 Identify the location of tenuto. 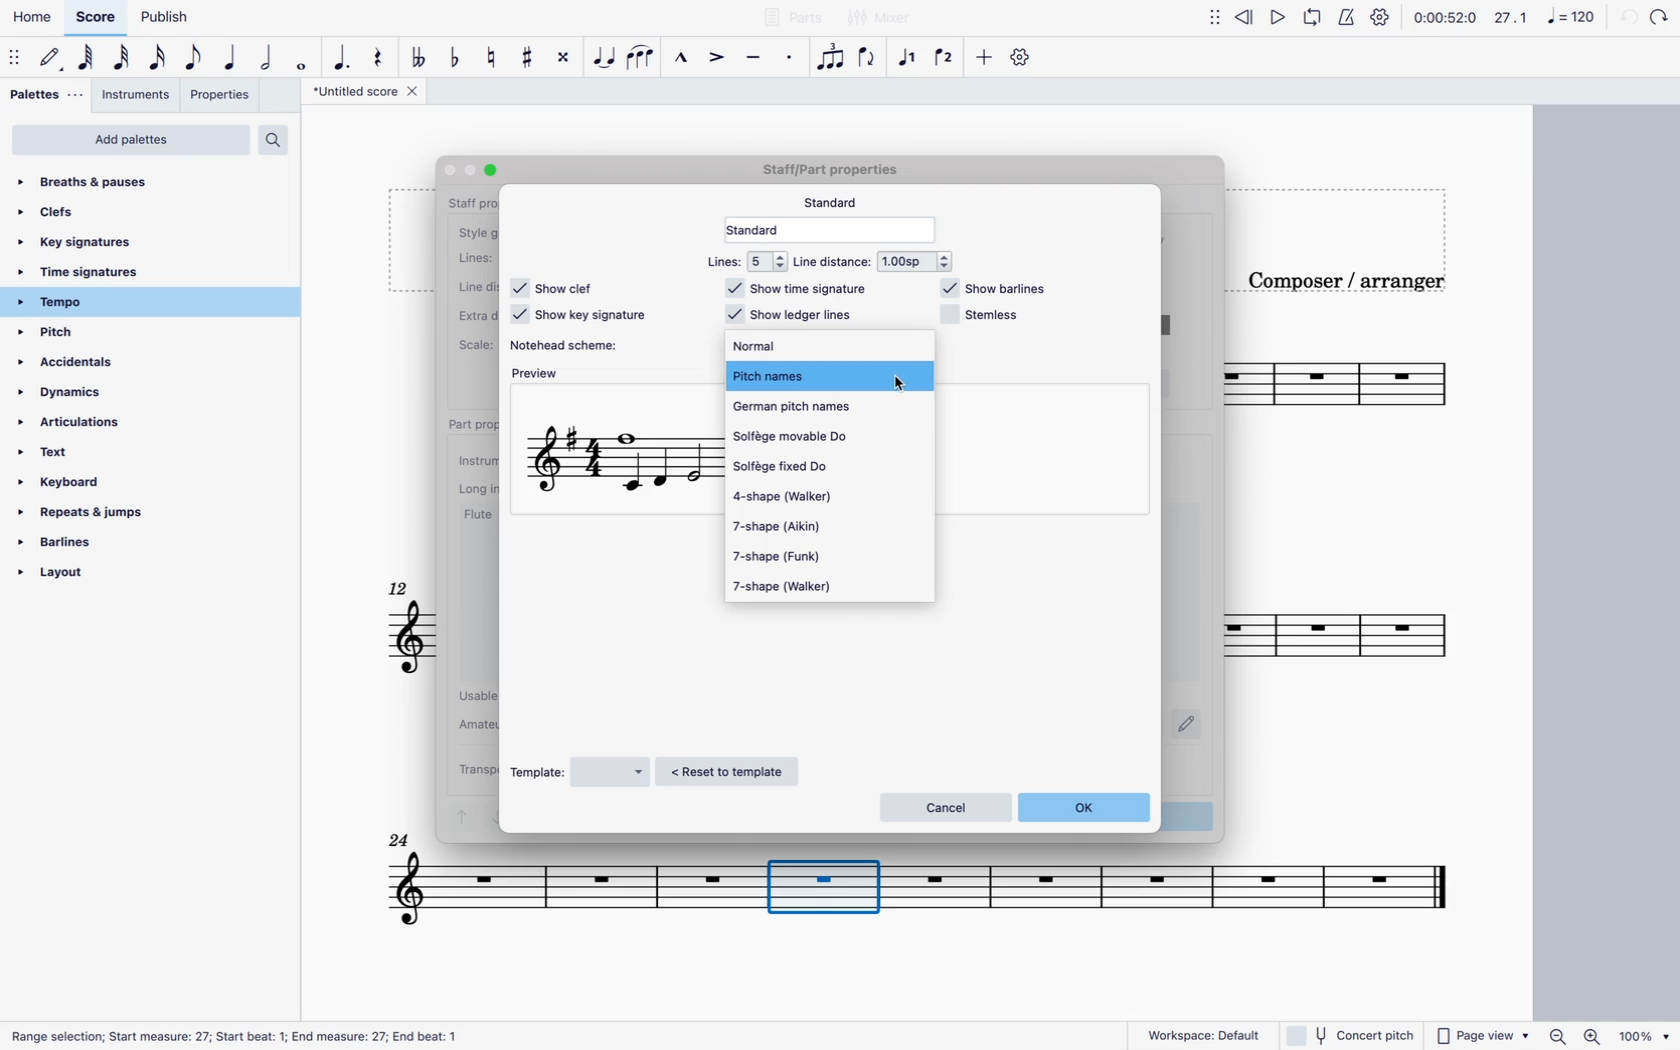
(756, 54).